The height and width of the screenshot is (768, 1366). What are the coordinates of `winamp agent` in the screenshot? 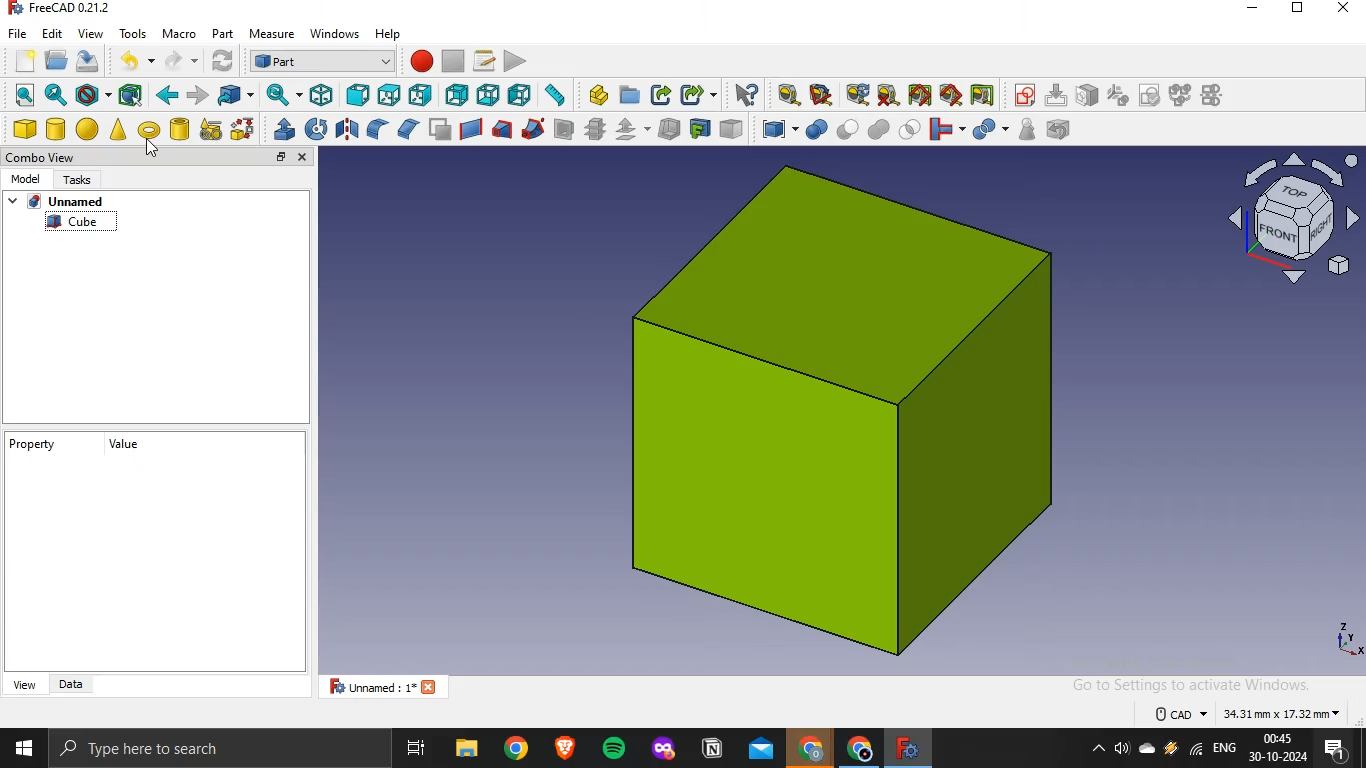 It's located at (1174, 750).